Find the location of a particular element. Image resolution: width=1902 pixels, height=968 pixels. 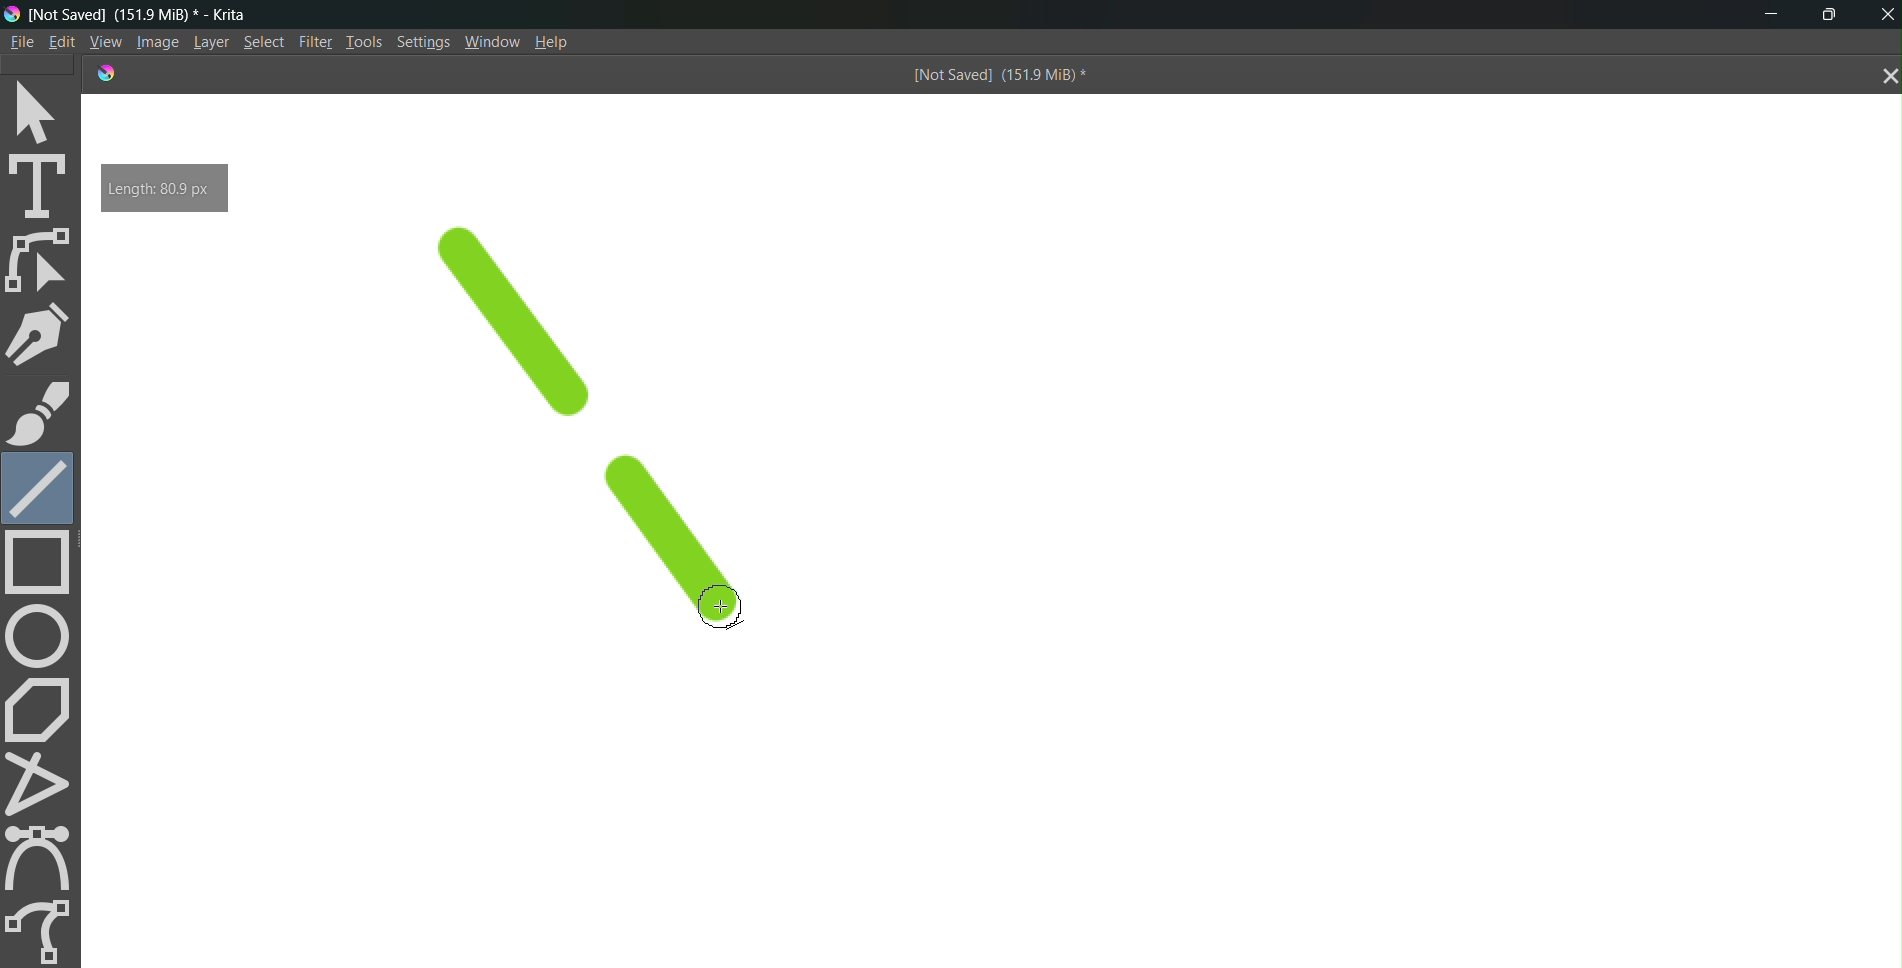

Filte is located at coordinates (311, 40).